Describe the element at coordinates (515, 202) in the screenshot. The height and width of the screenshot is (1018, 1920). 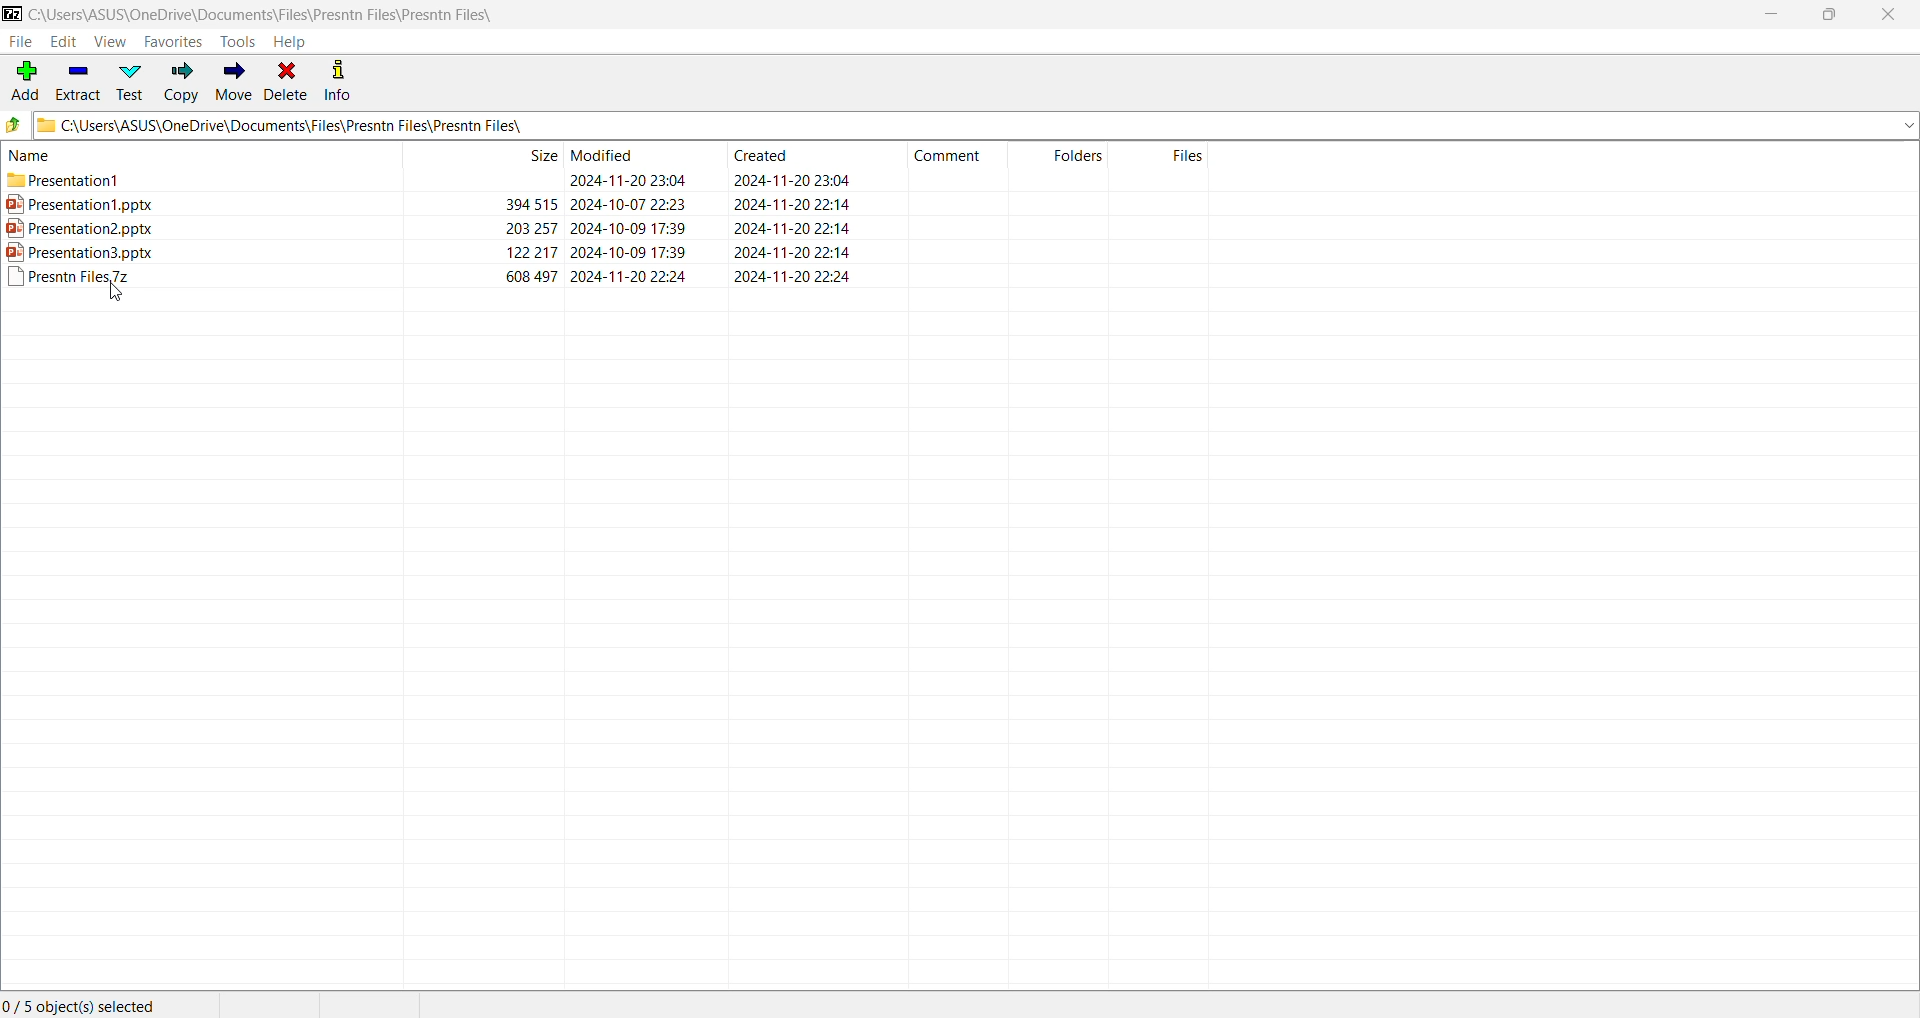
I see `394 515` at that location.